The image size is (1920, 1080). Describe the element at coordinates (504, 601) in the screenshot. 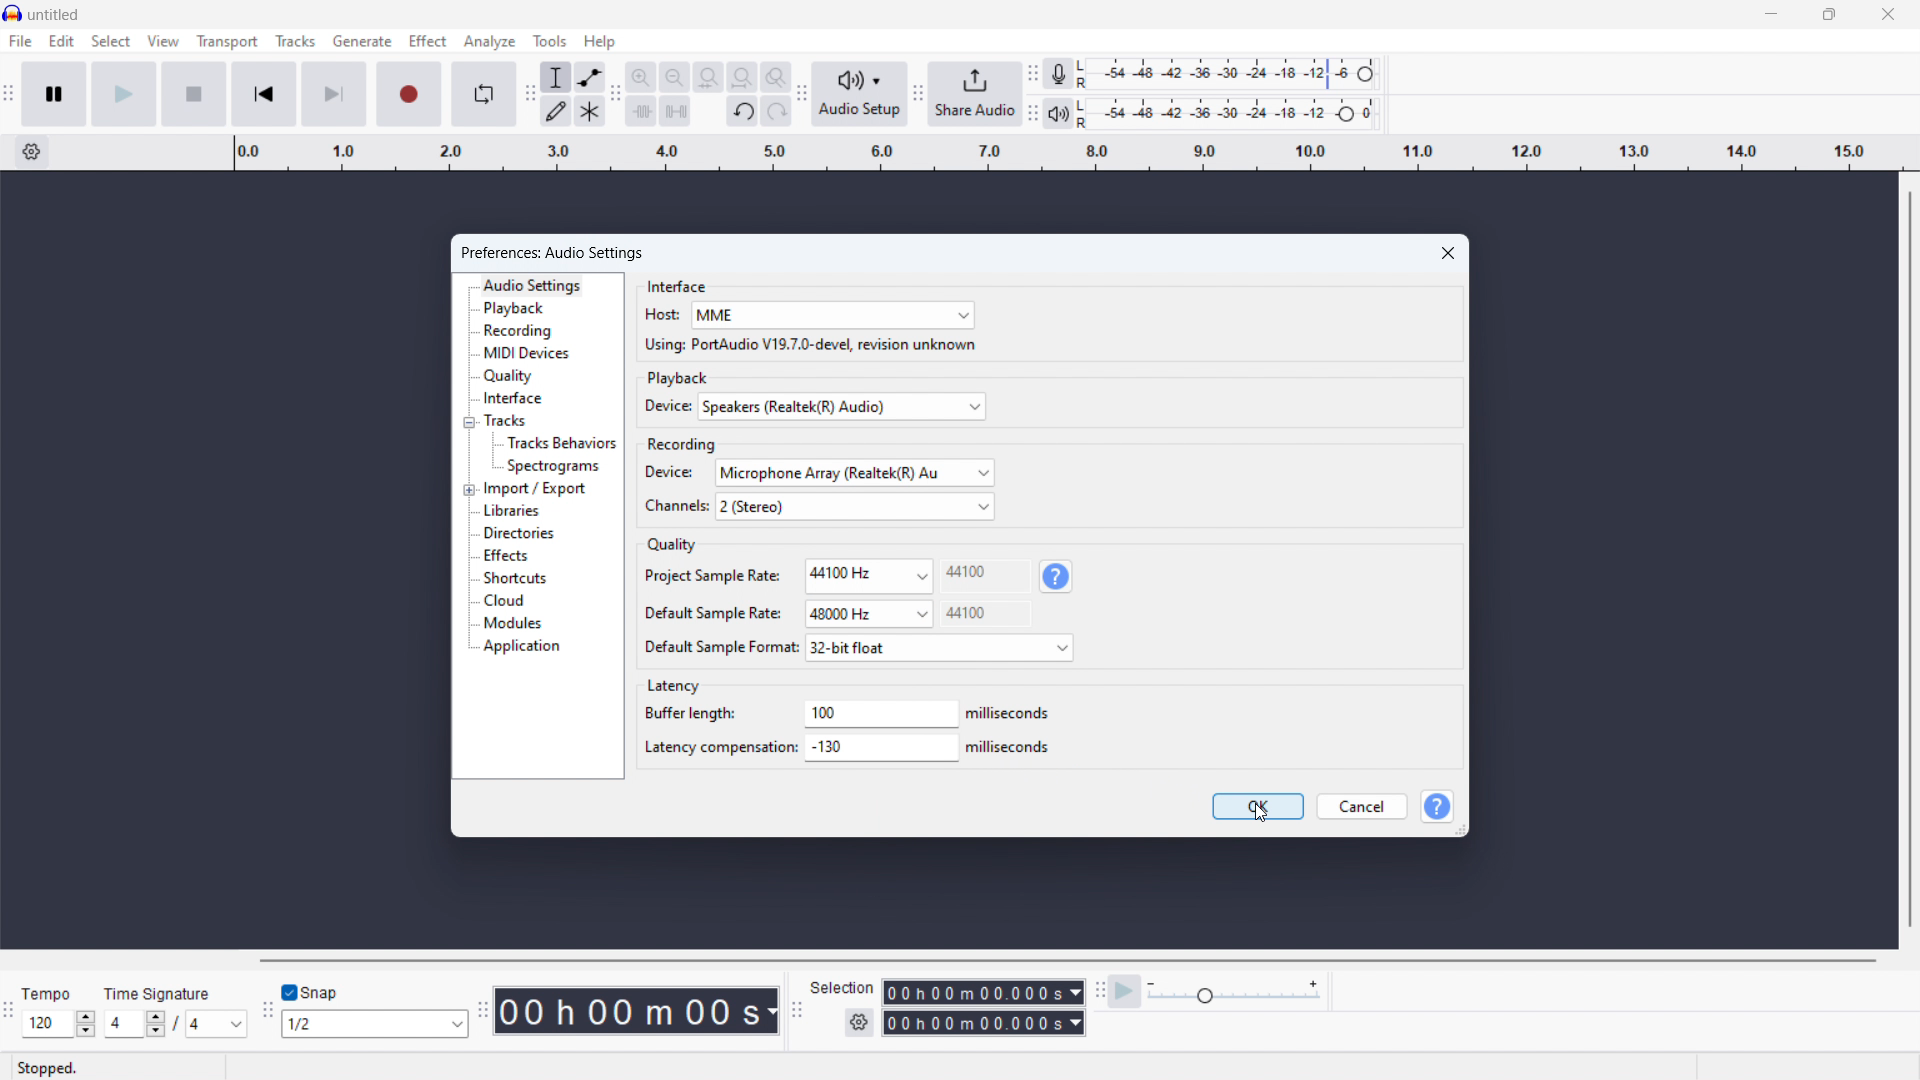

I see `cloud` at that location.